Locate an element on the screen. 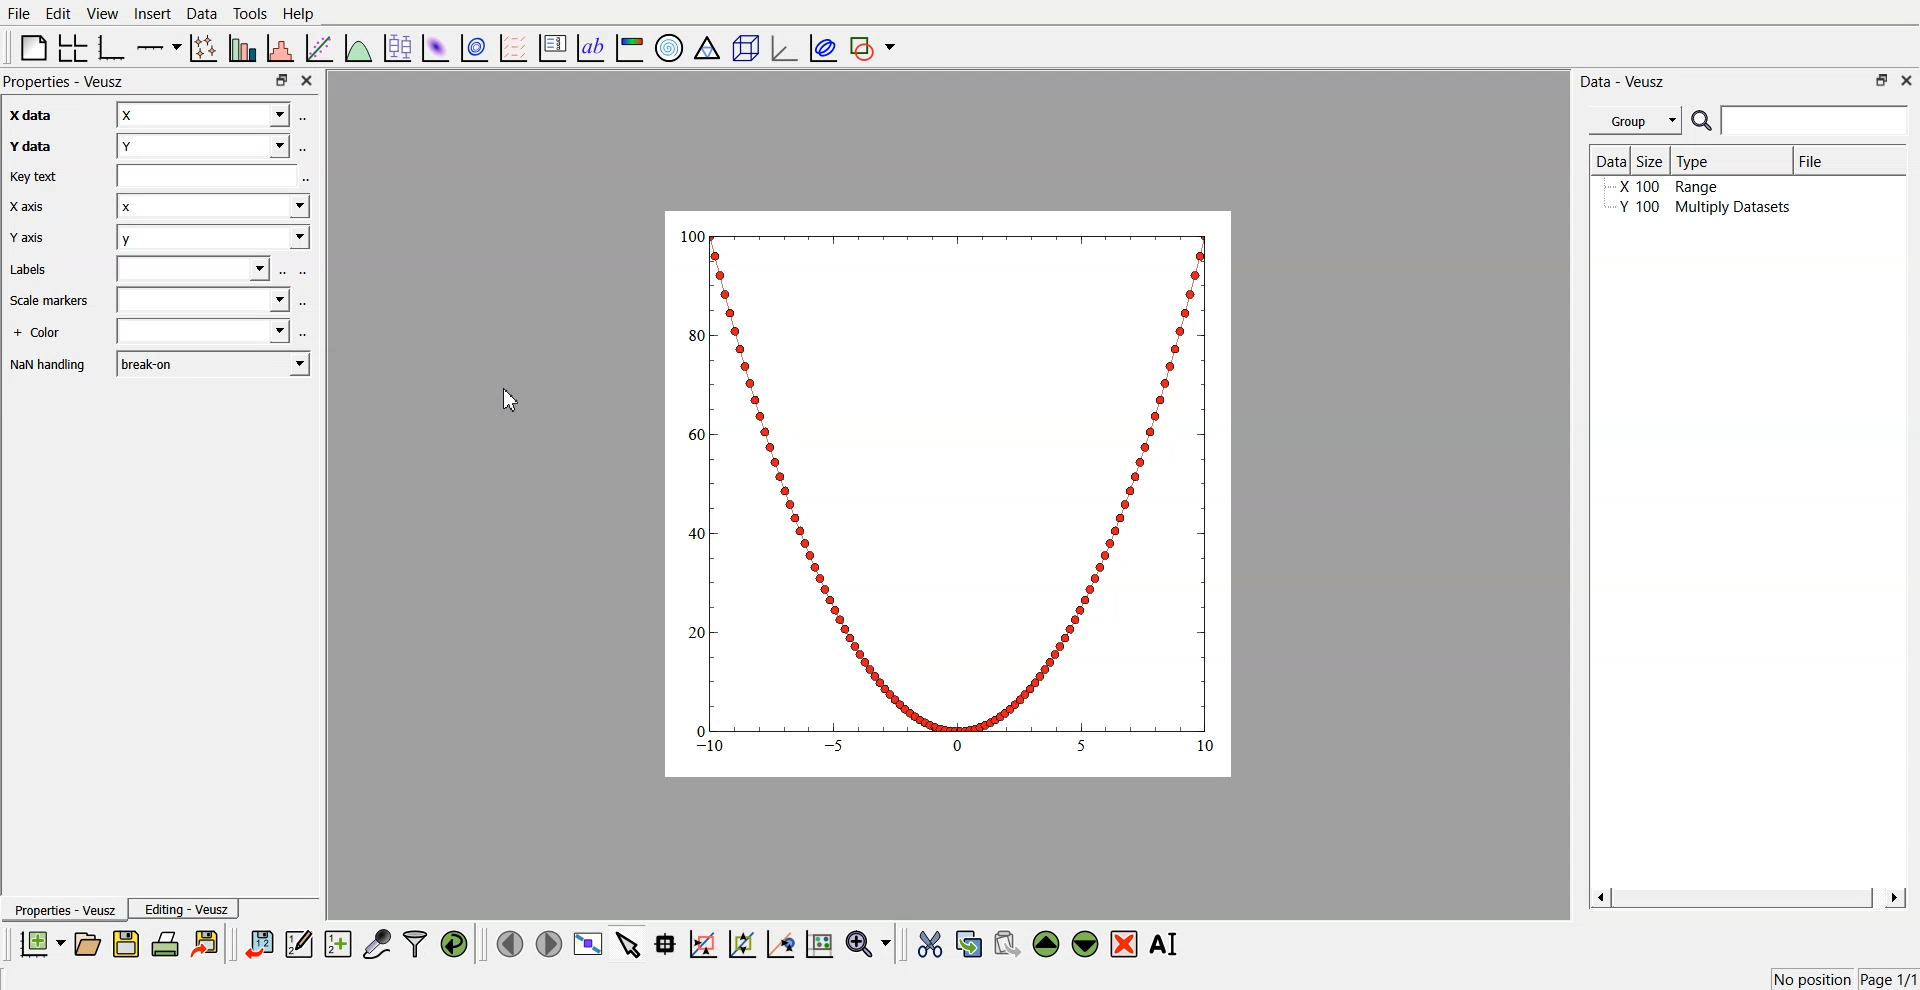  cut the selected widgets is located at coordinates (928, 945).